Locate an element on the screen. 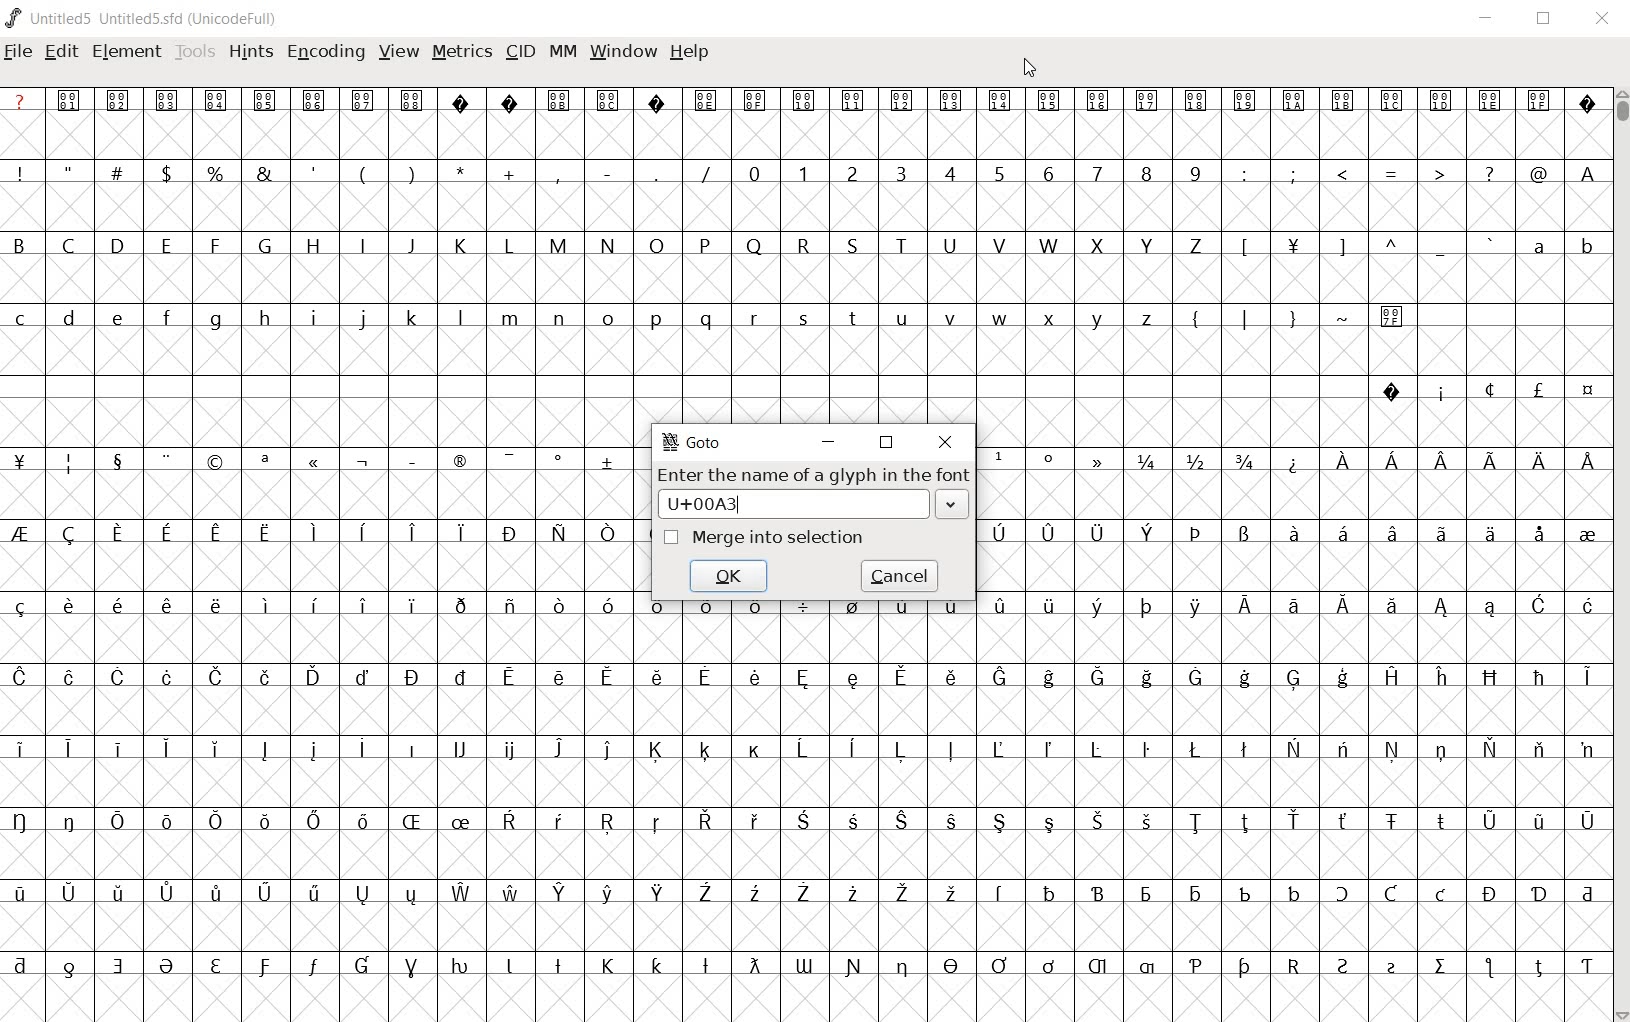 Image resolution: width=1630 pixels, height=1022 pixels. Symbol is located at coordinates (1046, 680).